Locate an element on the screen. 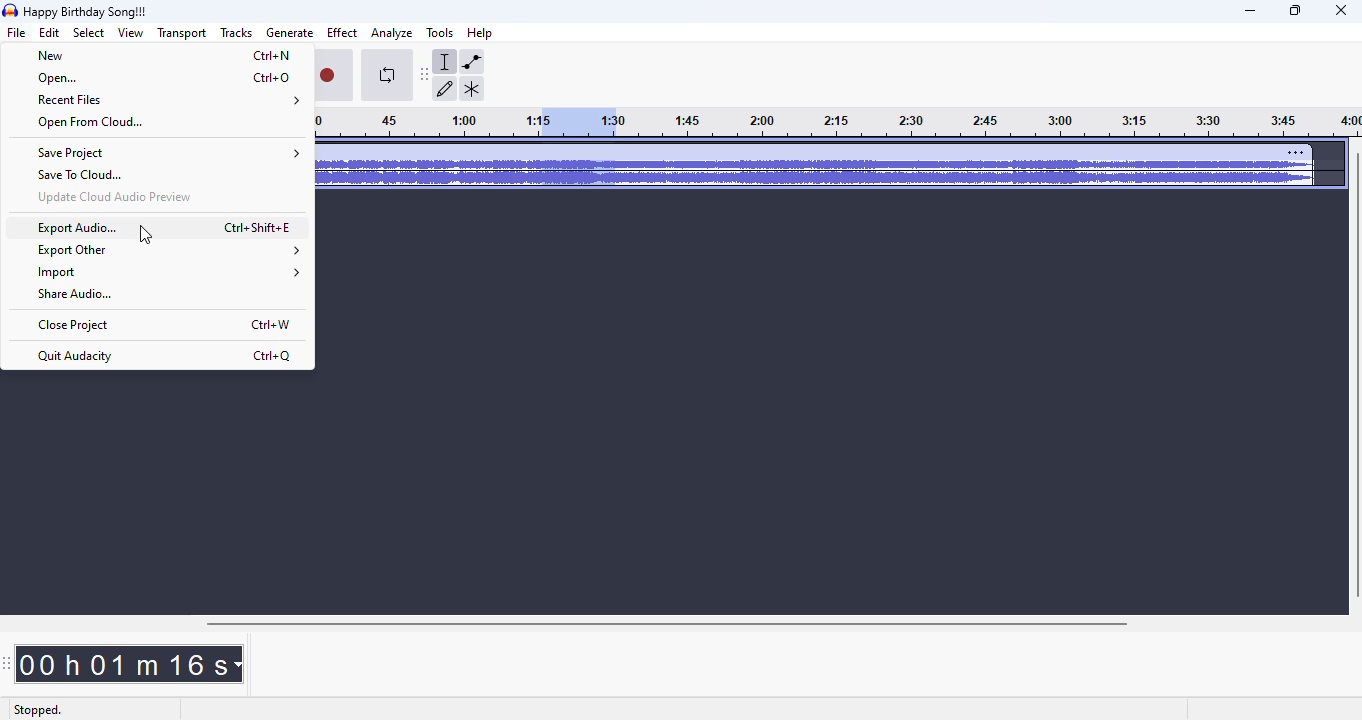 This screenshot has height=720, width=1362. effect is located at coordinates (342, 33).